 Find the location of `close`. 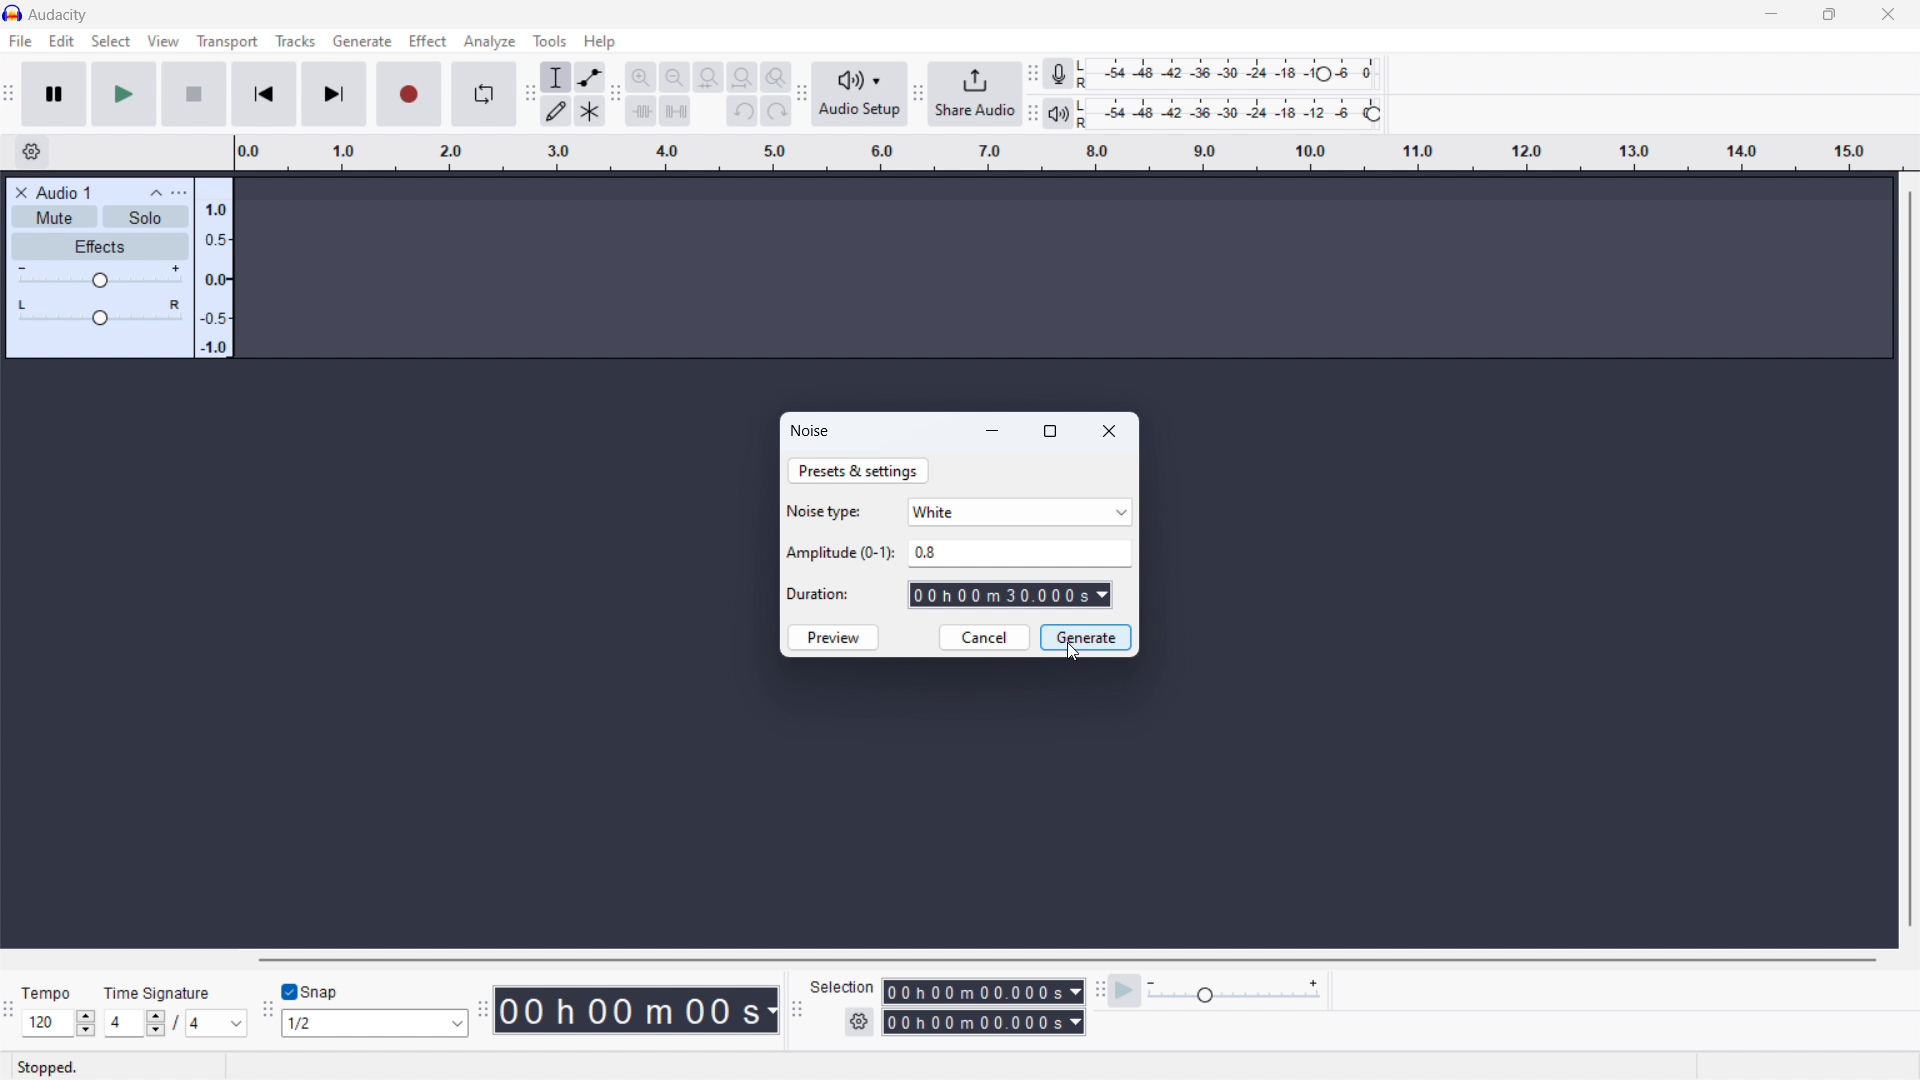

close is located at coordinates (1112, 431).